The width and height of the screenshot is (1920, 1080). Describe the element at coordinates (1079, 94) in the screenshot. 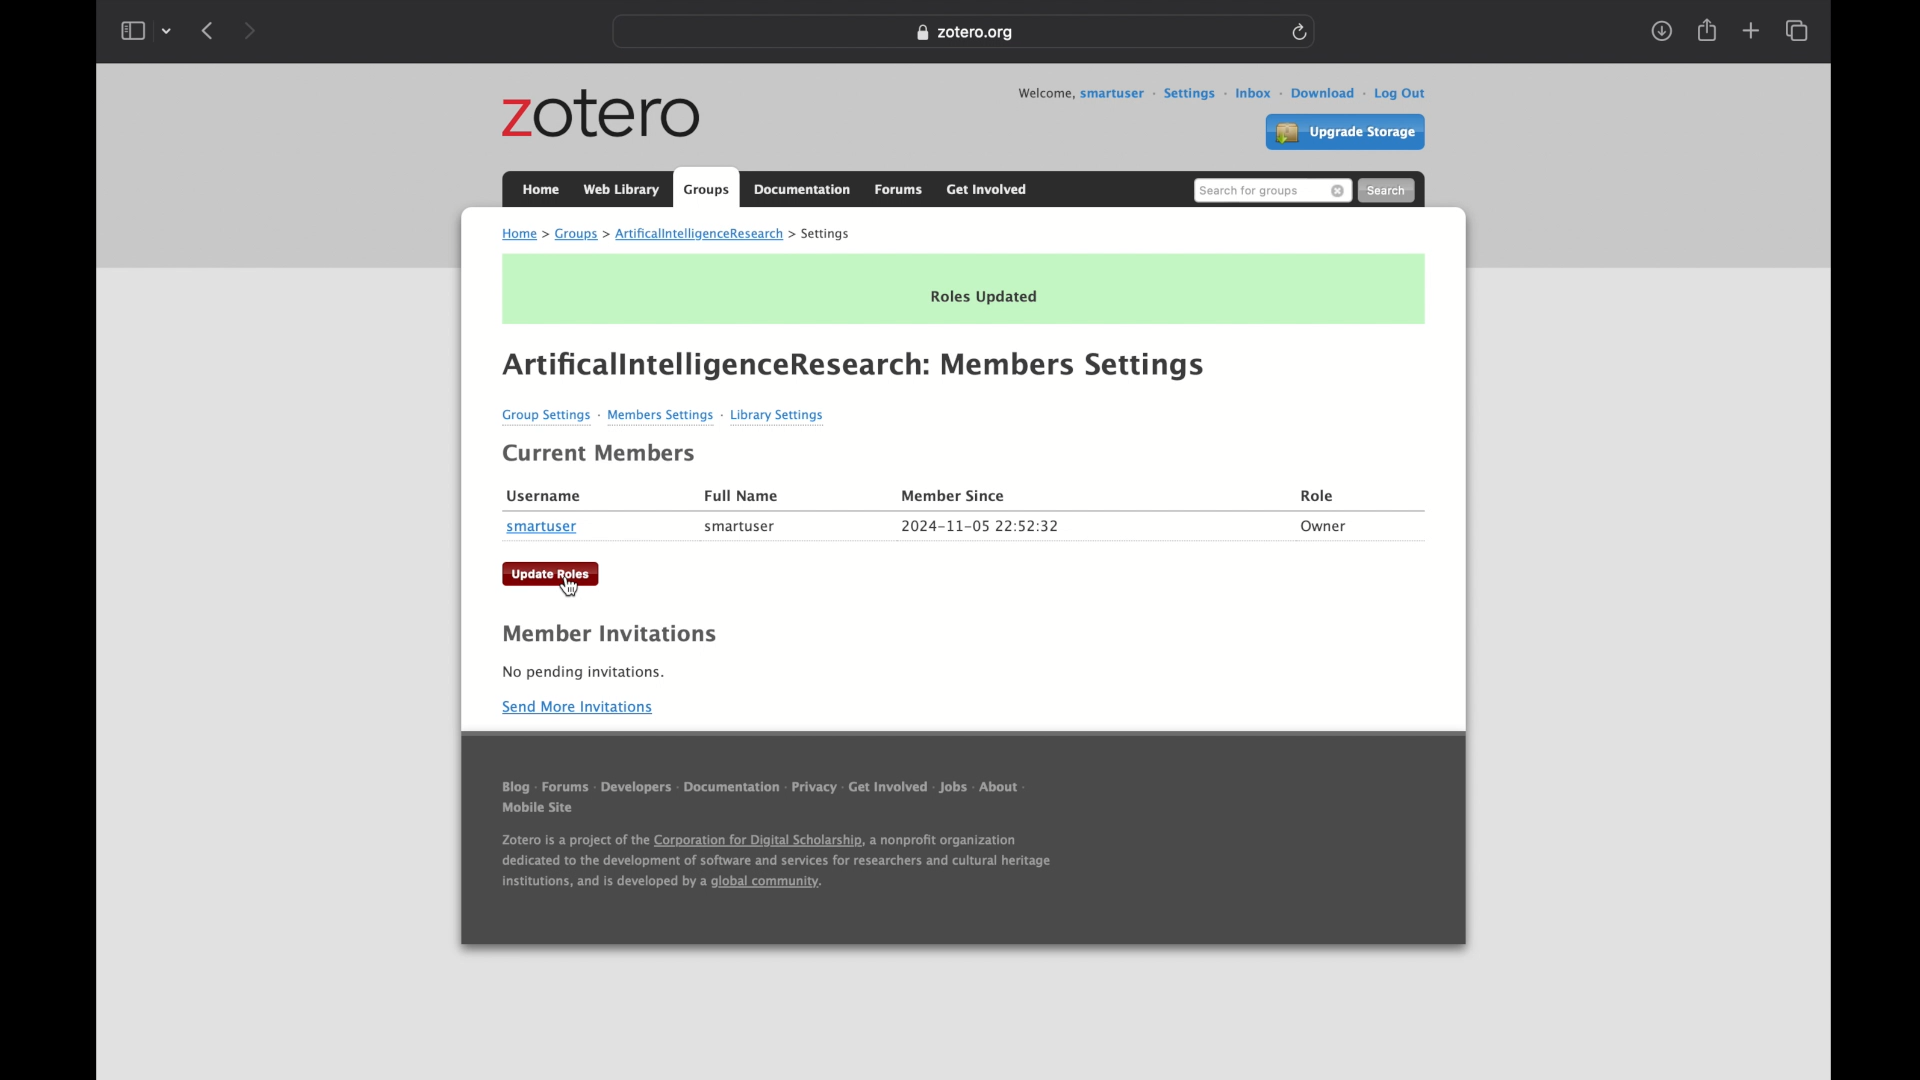

I see `welcome, smartuser` at that location.